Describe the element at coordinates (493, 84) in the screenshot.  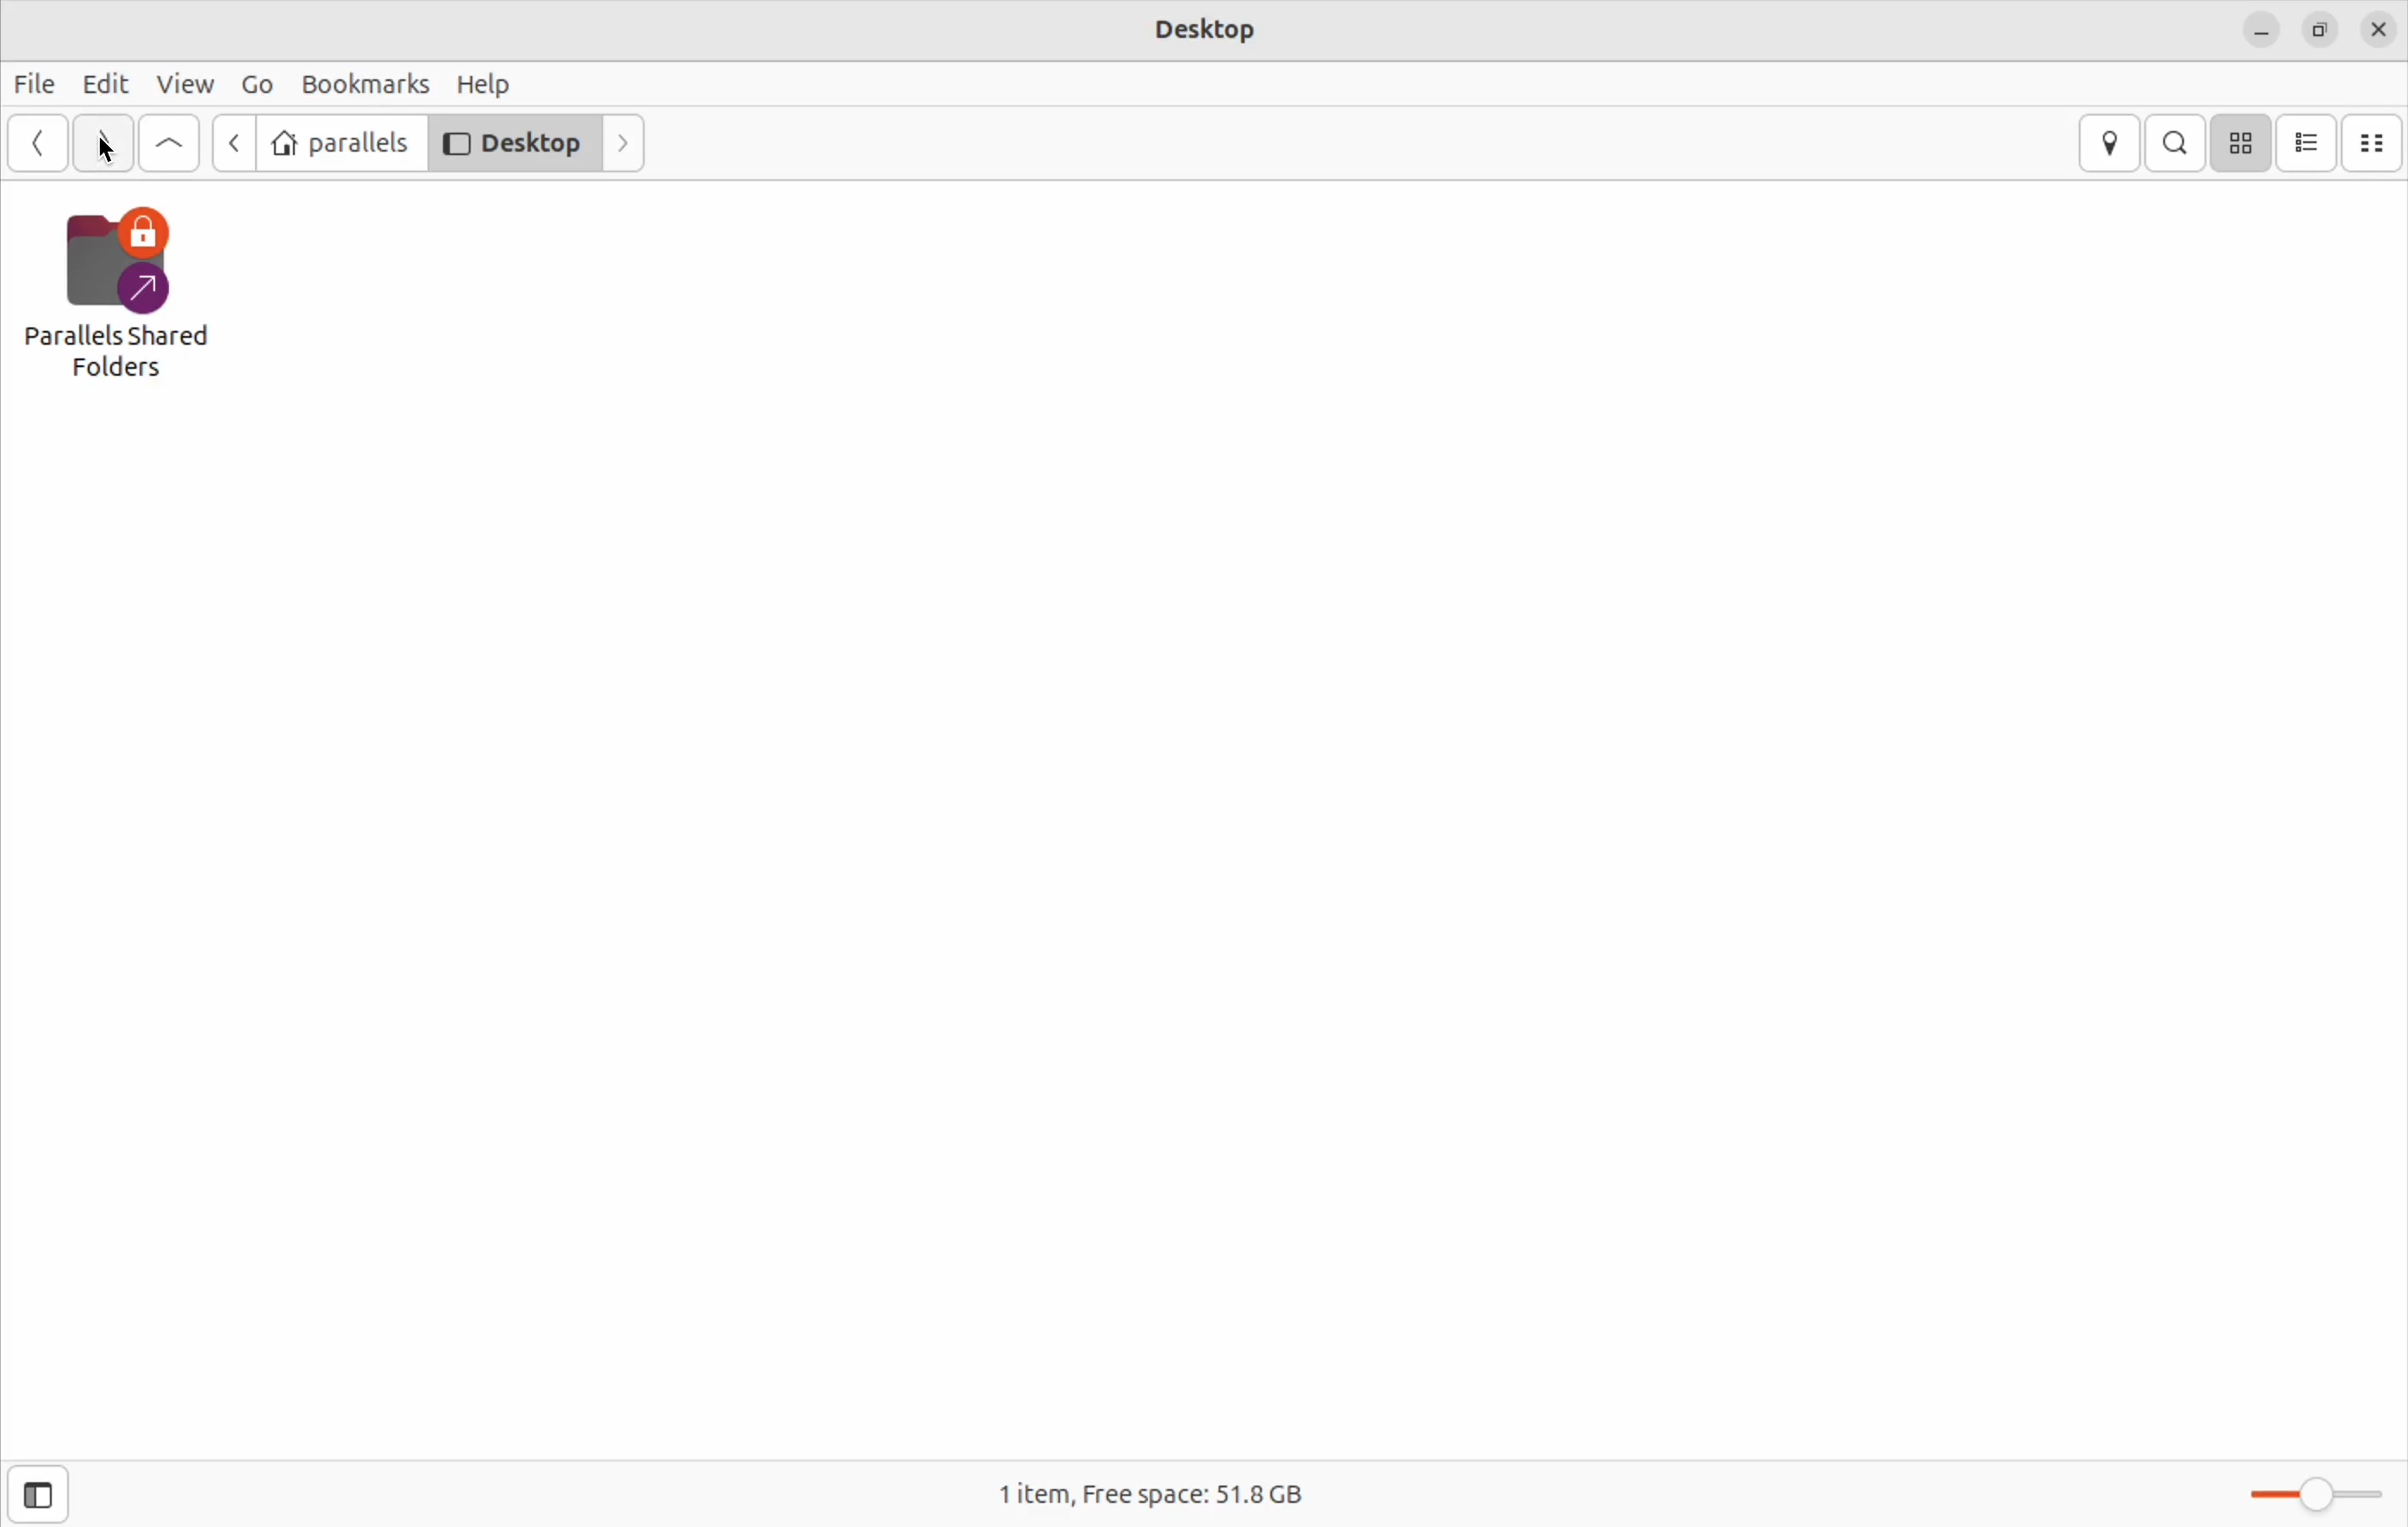
I see `help` at that location.